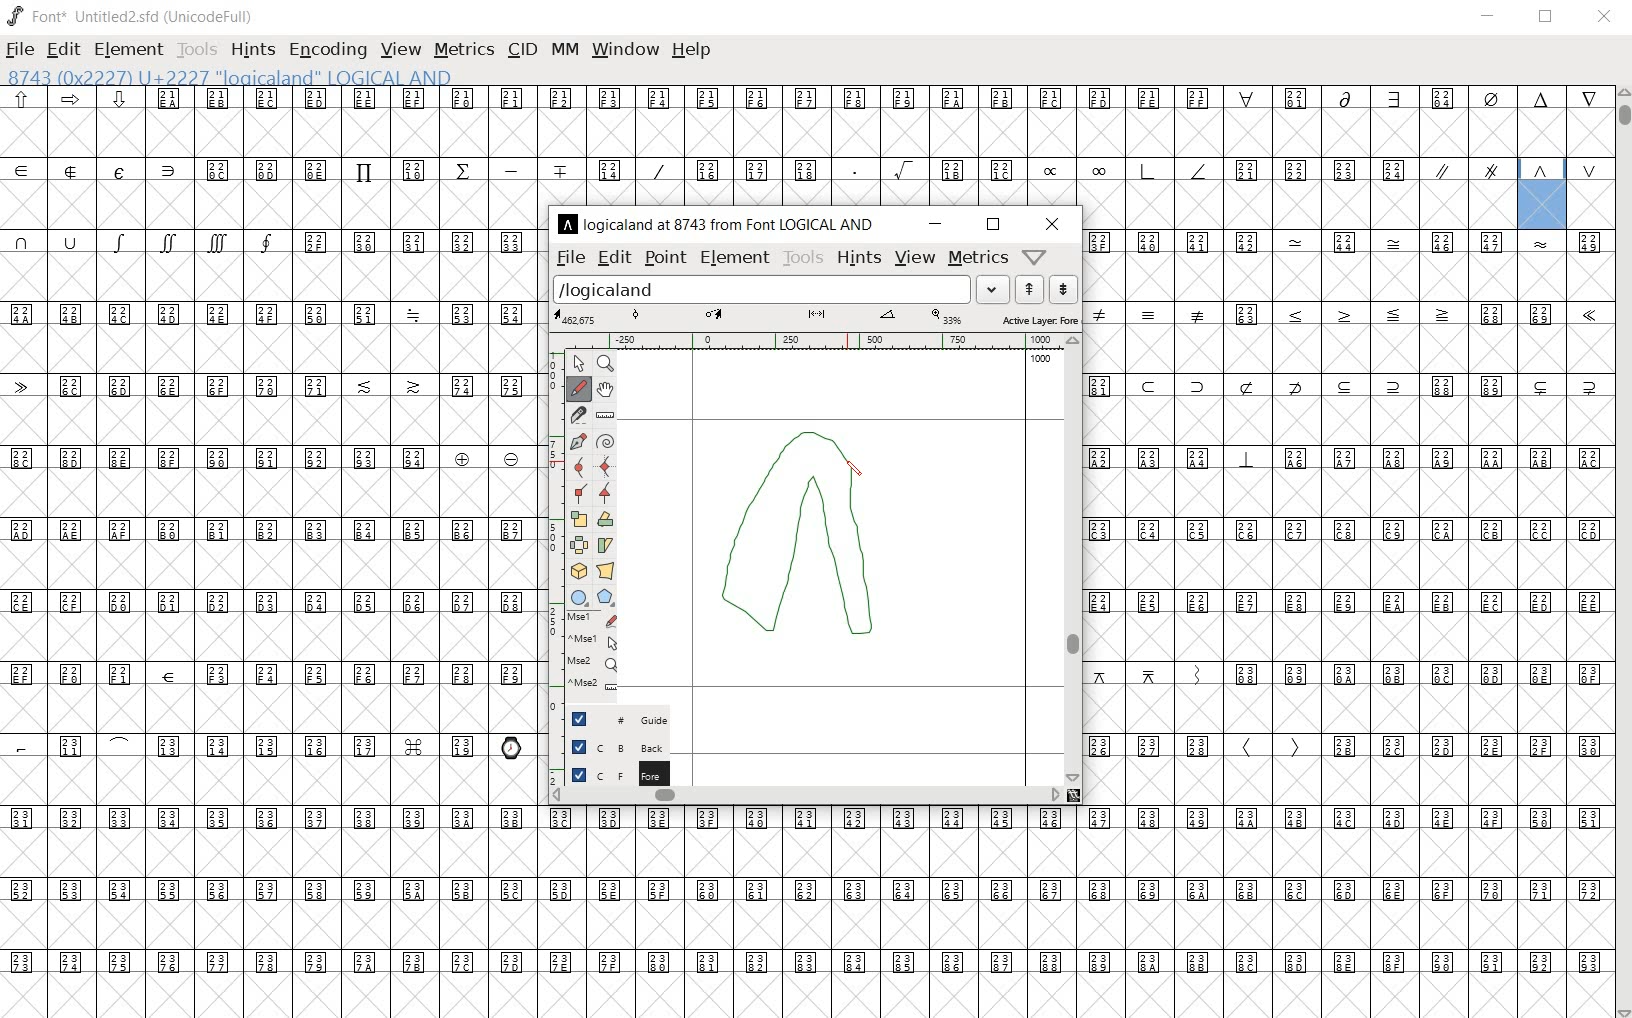 The height and width of the screenshot is (1018, 1632). I want to click on 8743 (0x22227) U+2227 "logicaland" LOGICAL AND, so click(232, 78).